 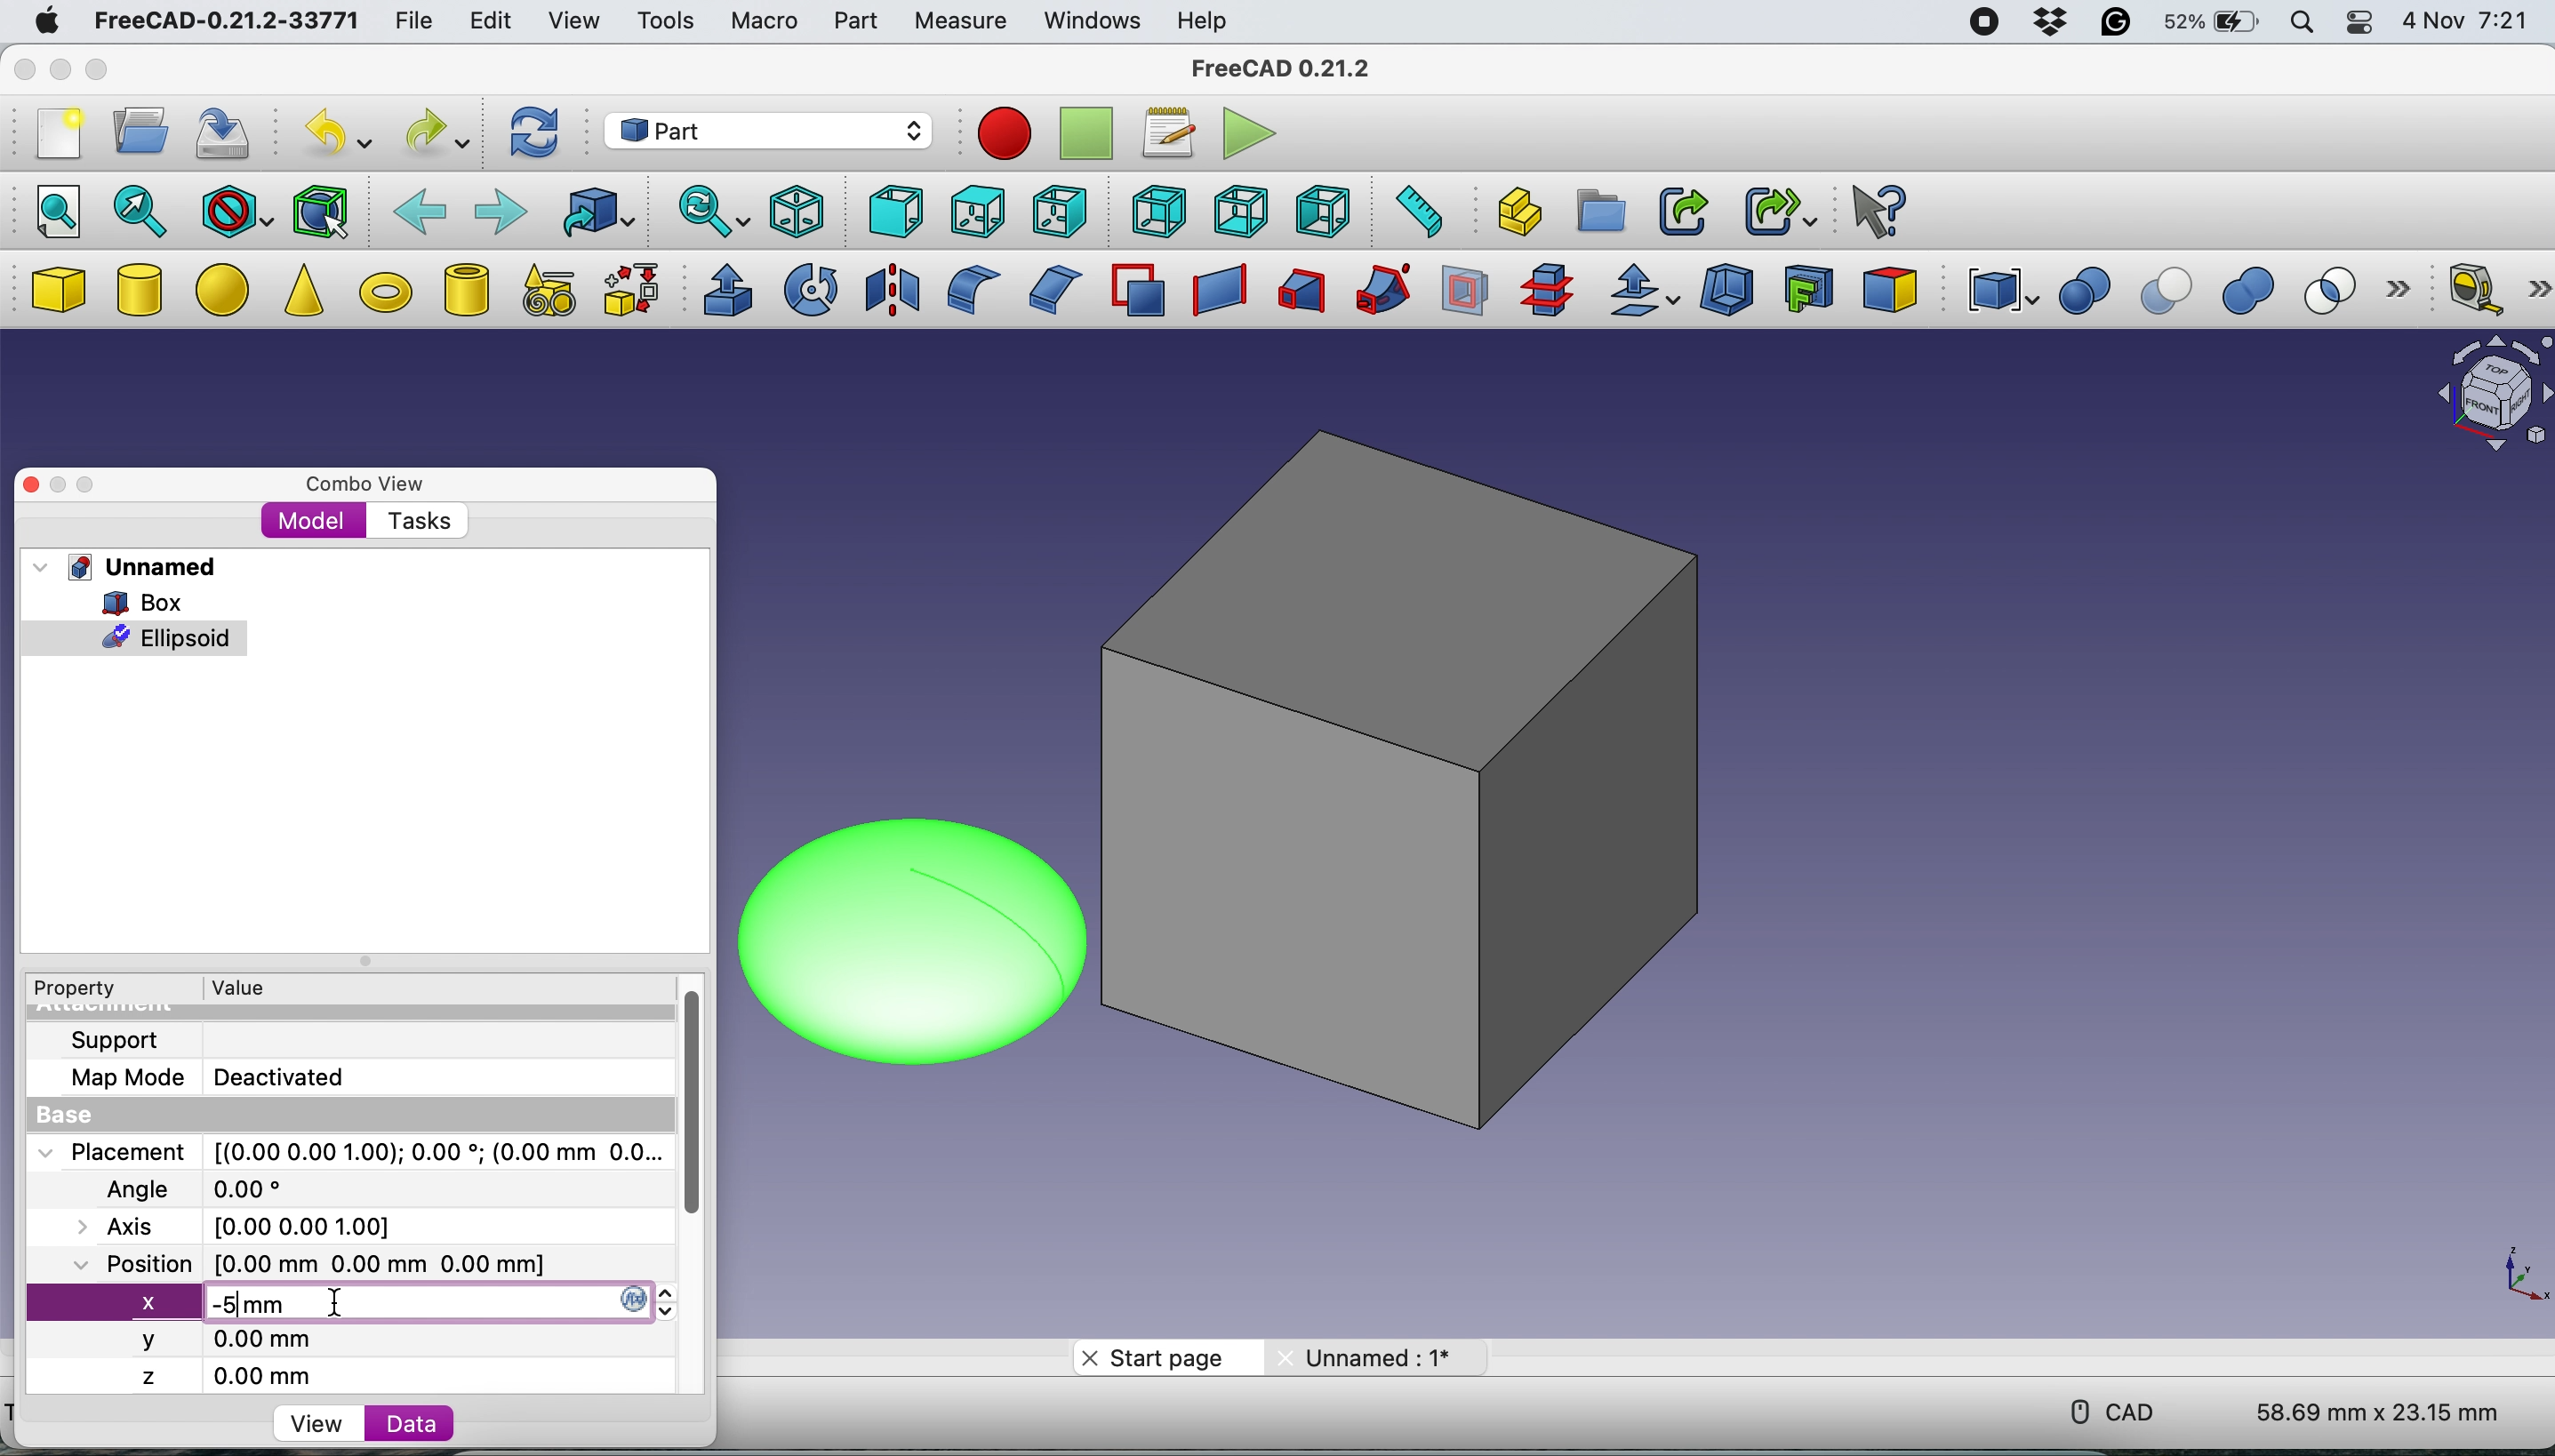 What do you see at coordinates (671, 26) in the screenshot?
I see `tools` at bounding box center [671, 26].